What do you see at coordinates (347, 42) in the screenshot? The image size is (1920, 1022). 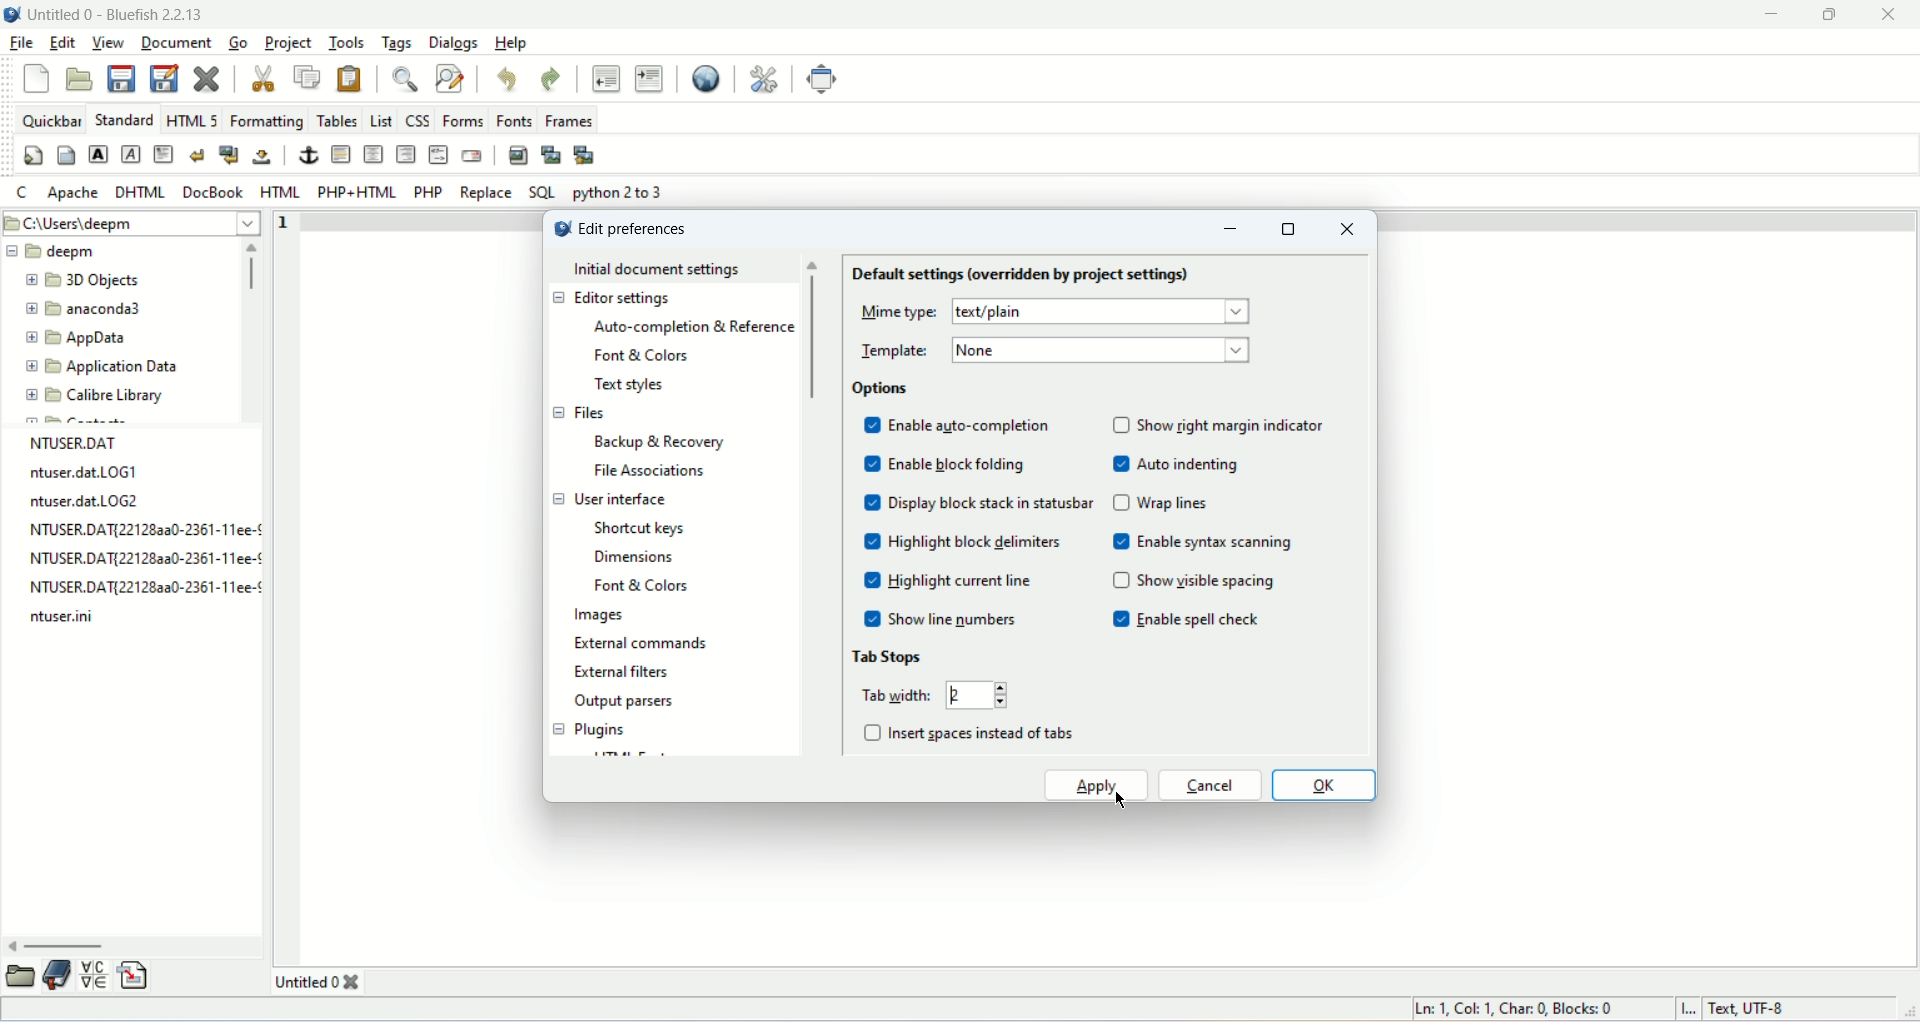 I see `tools` at bounding box center [347, 42].